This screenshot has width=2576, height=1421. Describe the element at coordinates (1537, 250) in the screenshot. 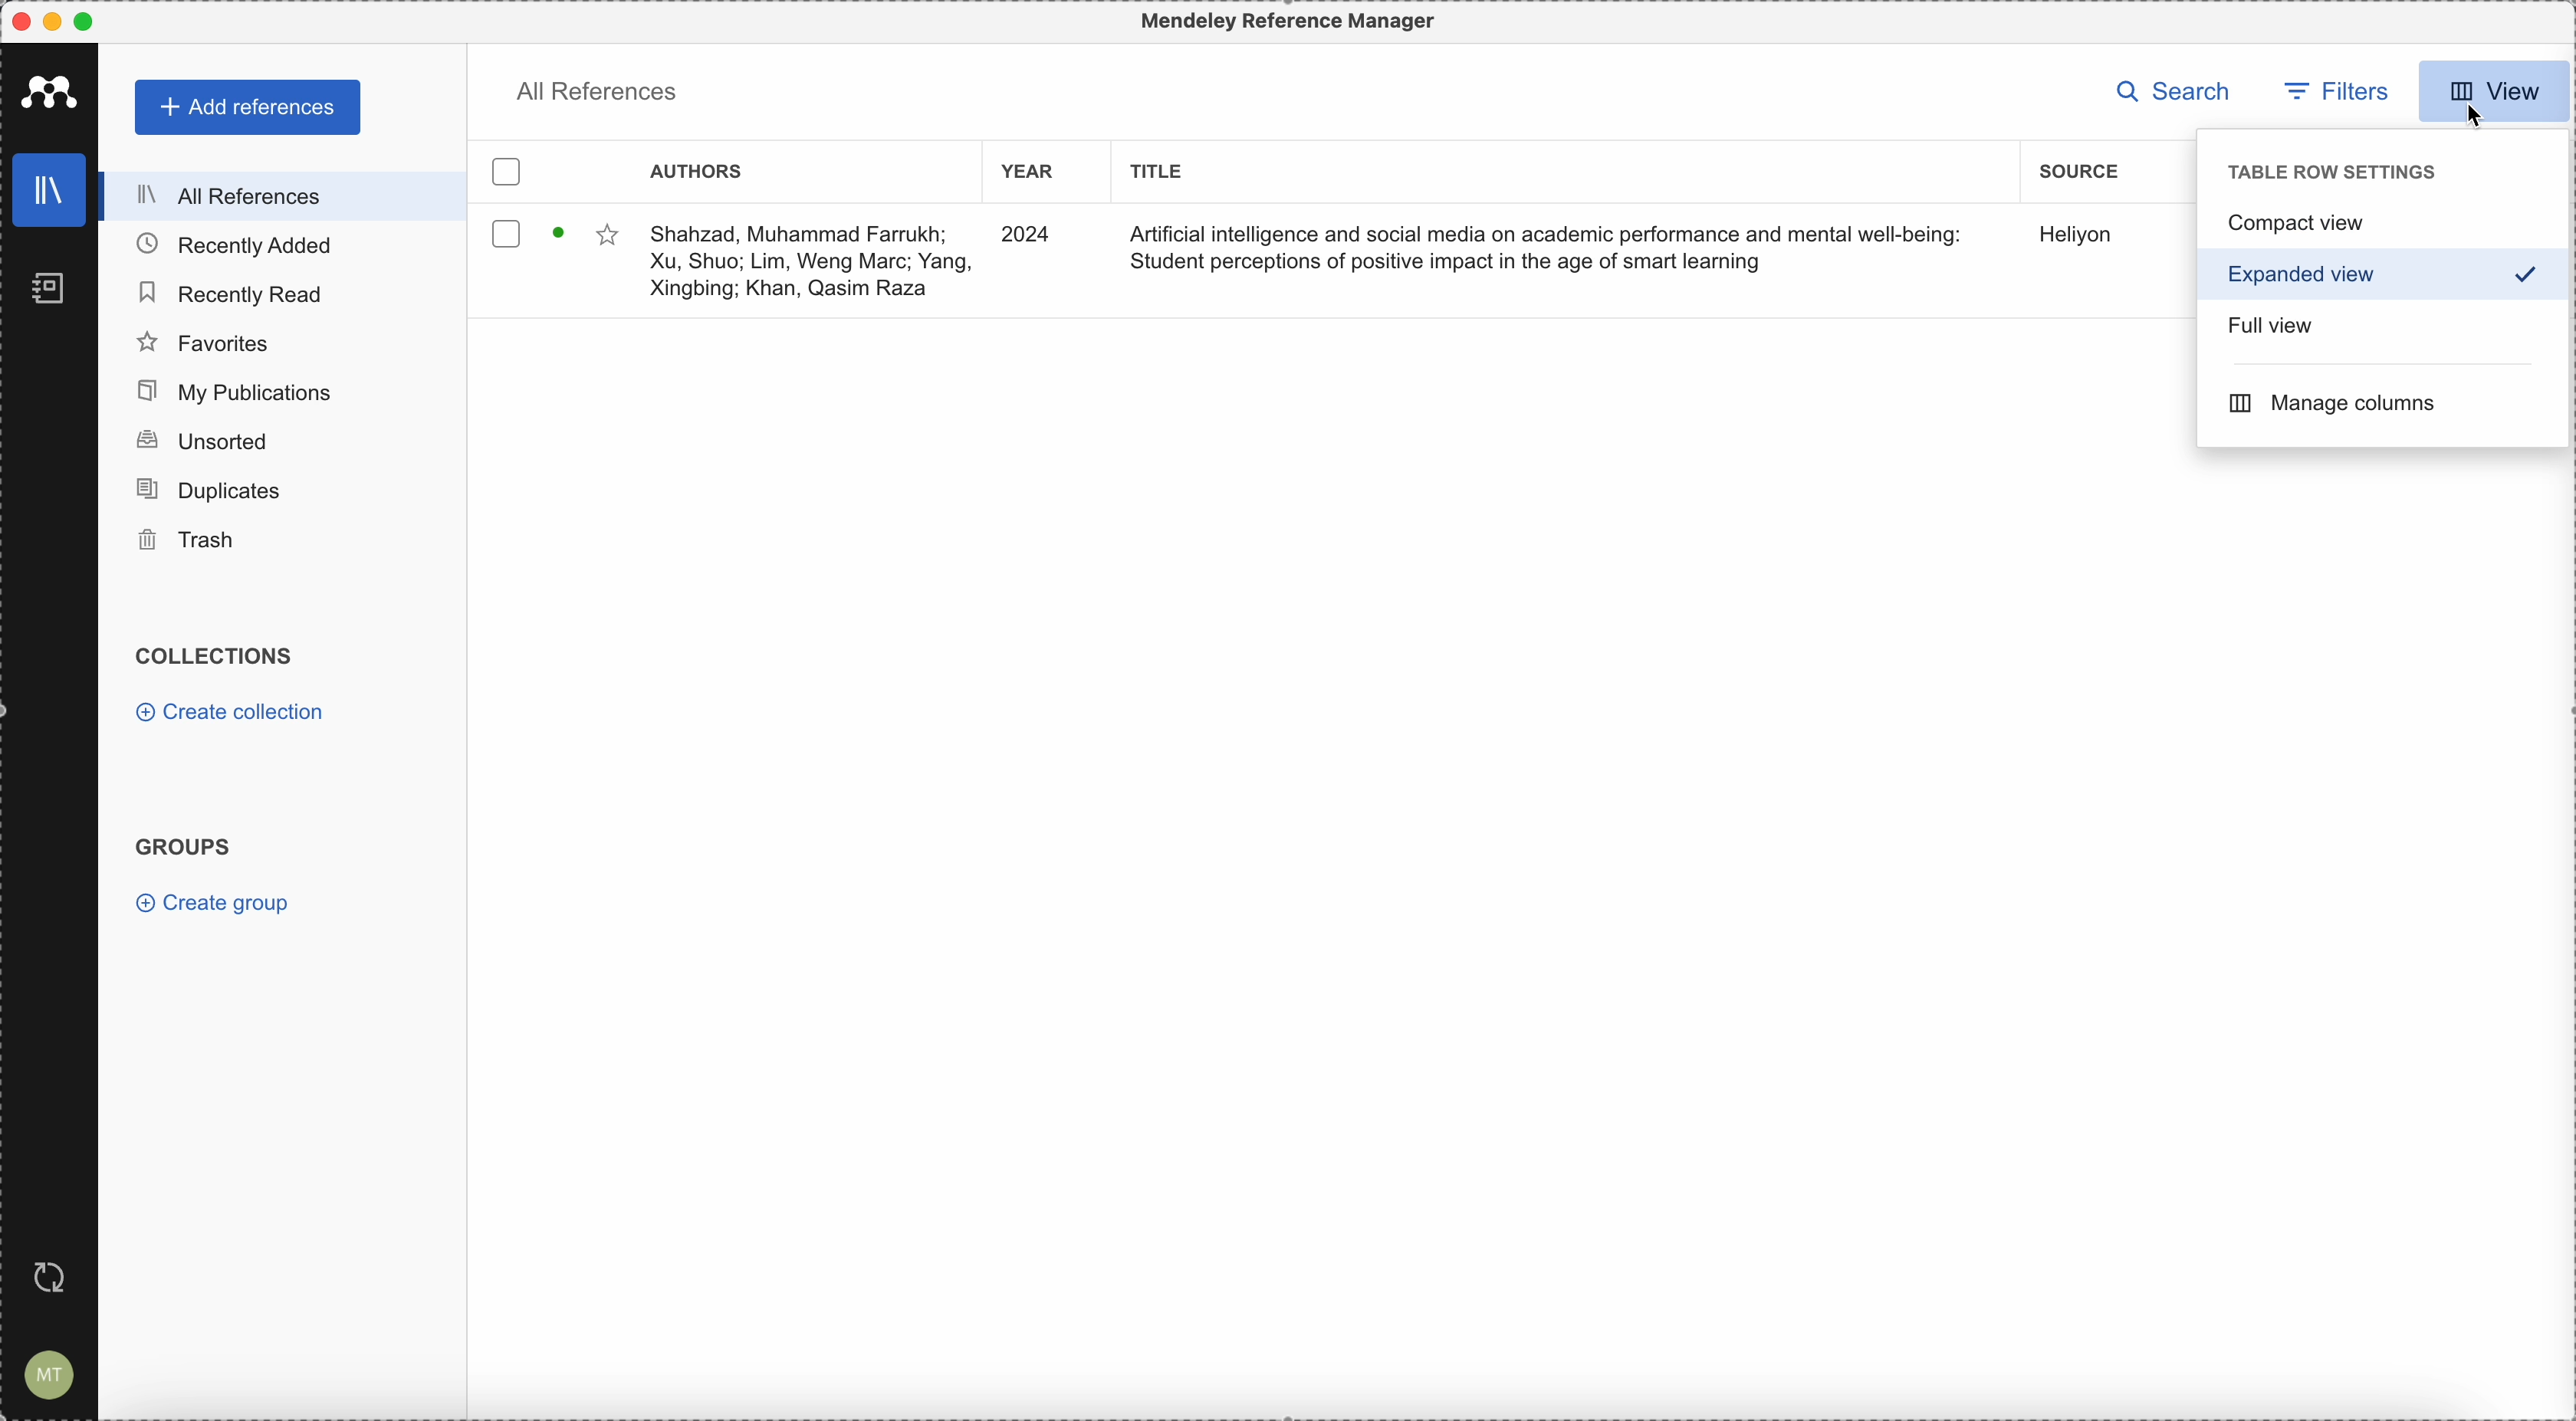

I see `Artificial intelligence and social media on academic performance and mental well-being:
Student perceptions of positive impact in the age of smart learning` at that location.